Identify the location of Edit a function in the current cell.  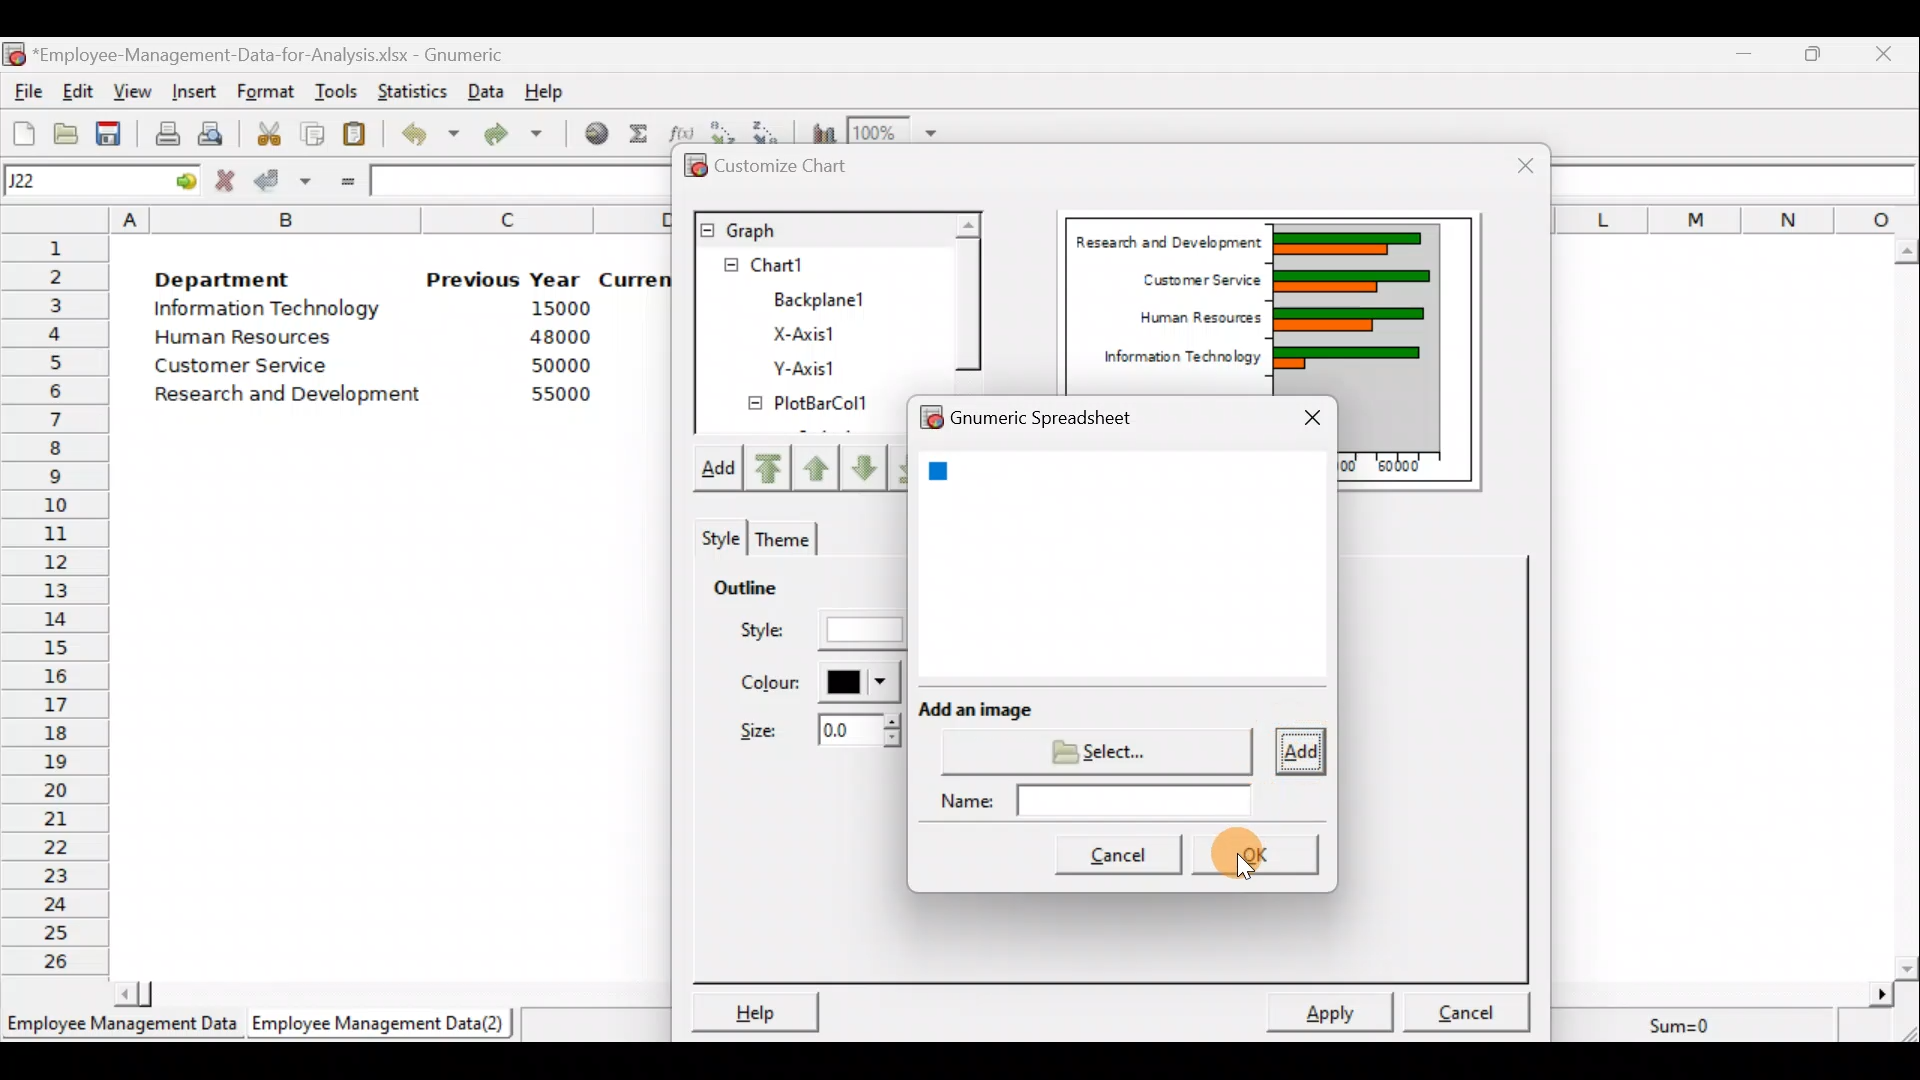
(682, 130).